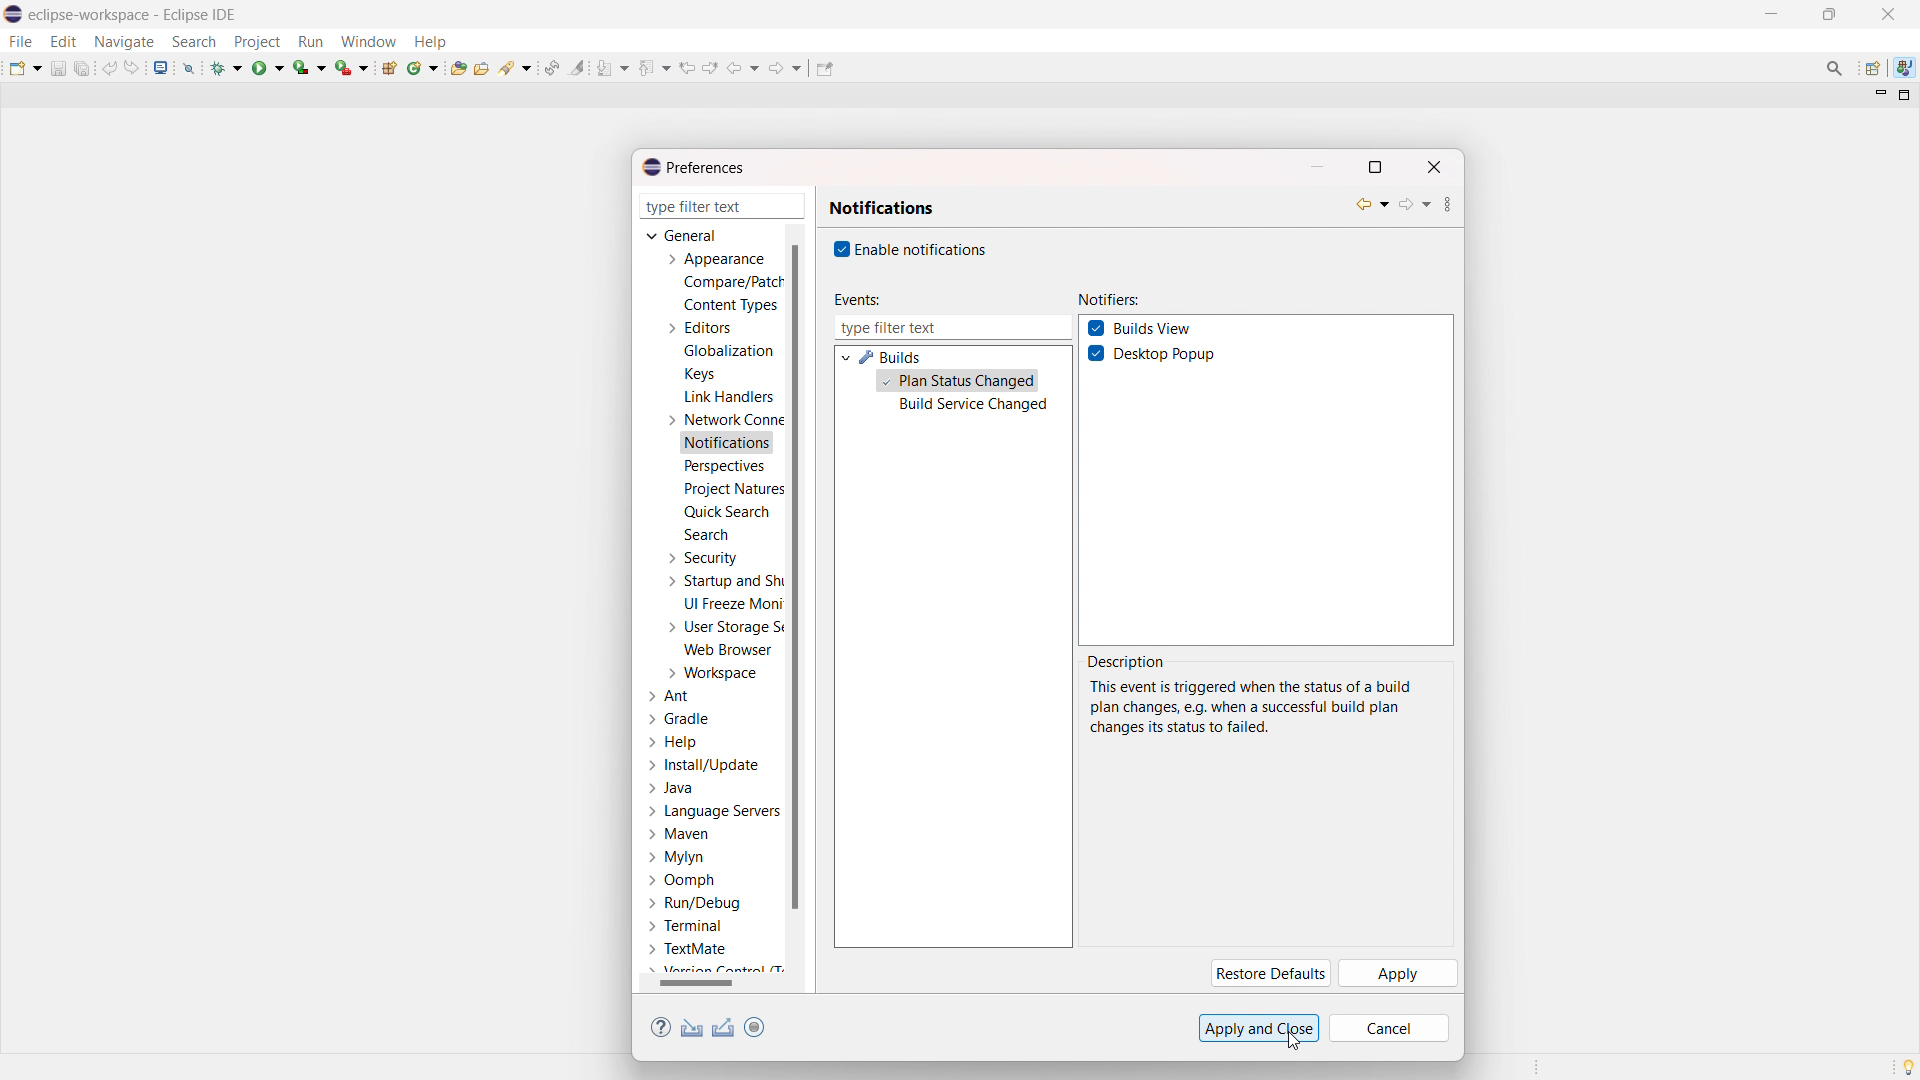 The width and height of the screenshot is (1920, 1080). Describe the element at coordinates (551, 67) in the screenshot. I see `toggle ant editor auto reconcile` at that location.